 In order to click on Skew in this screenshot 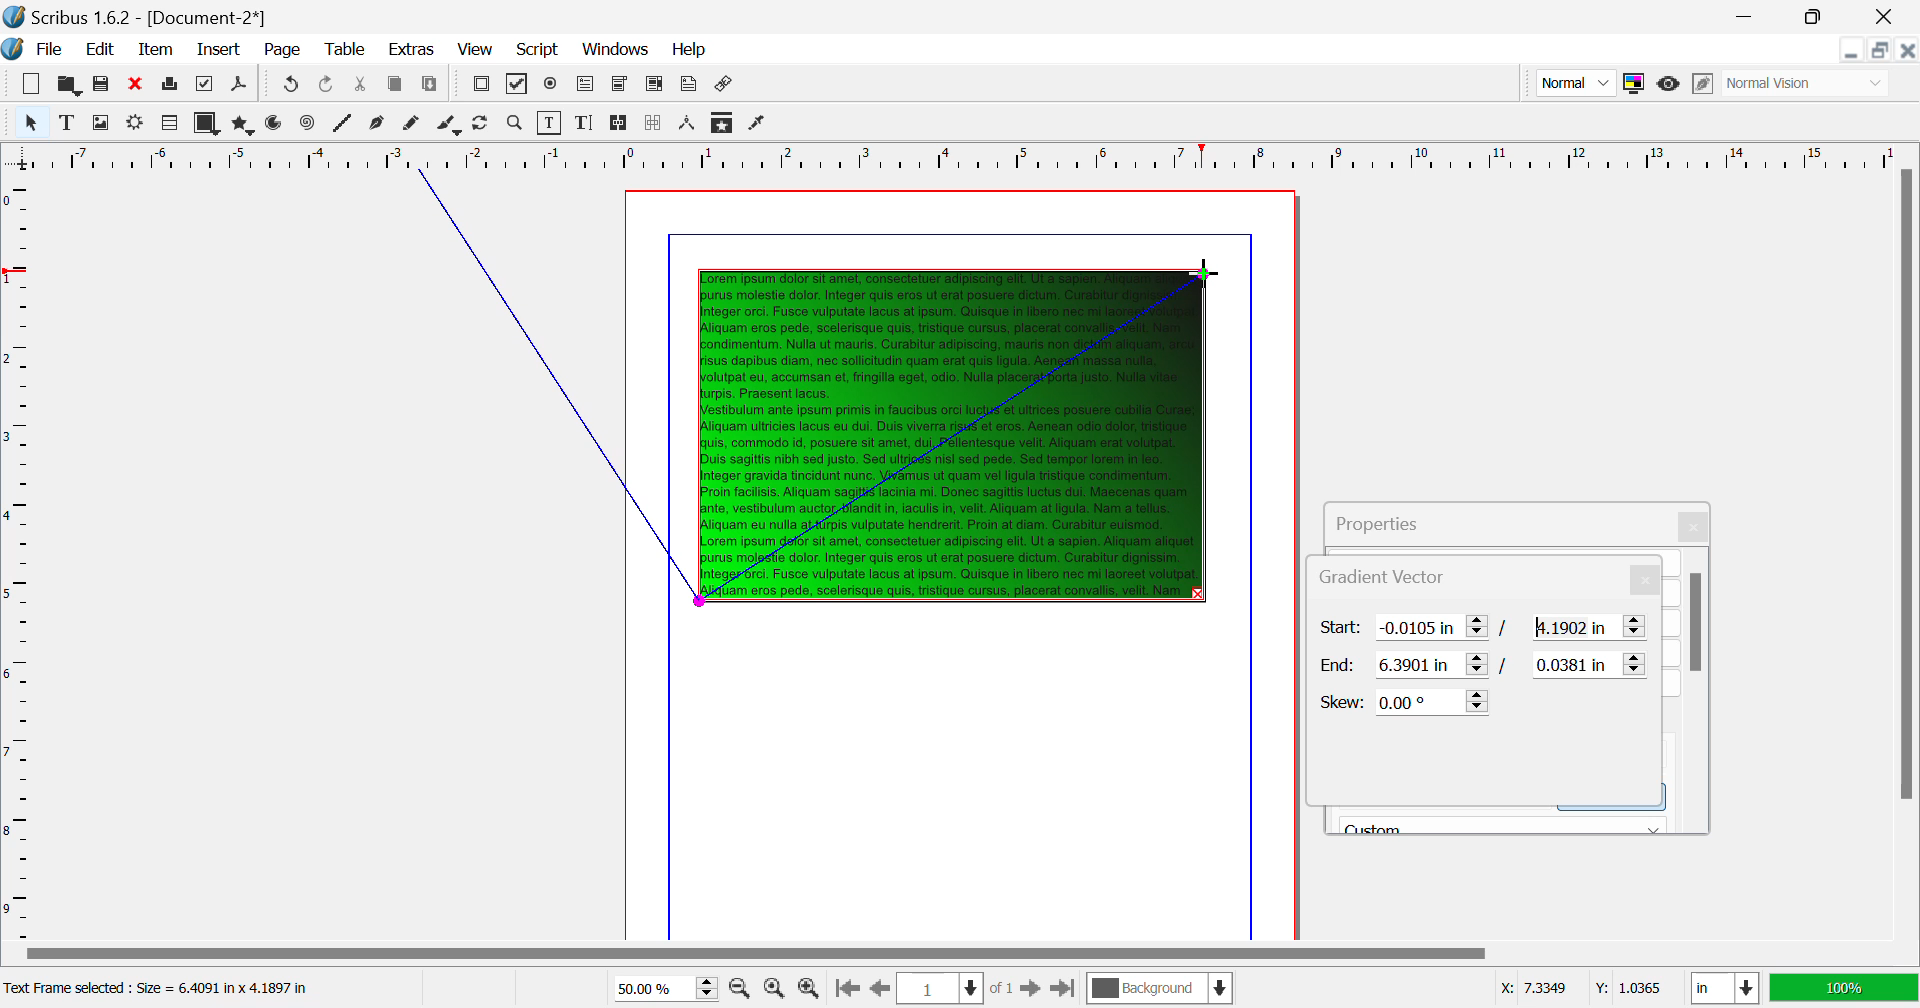, I will do `click(1406, 701)`.